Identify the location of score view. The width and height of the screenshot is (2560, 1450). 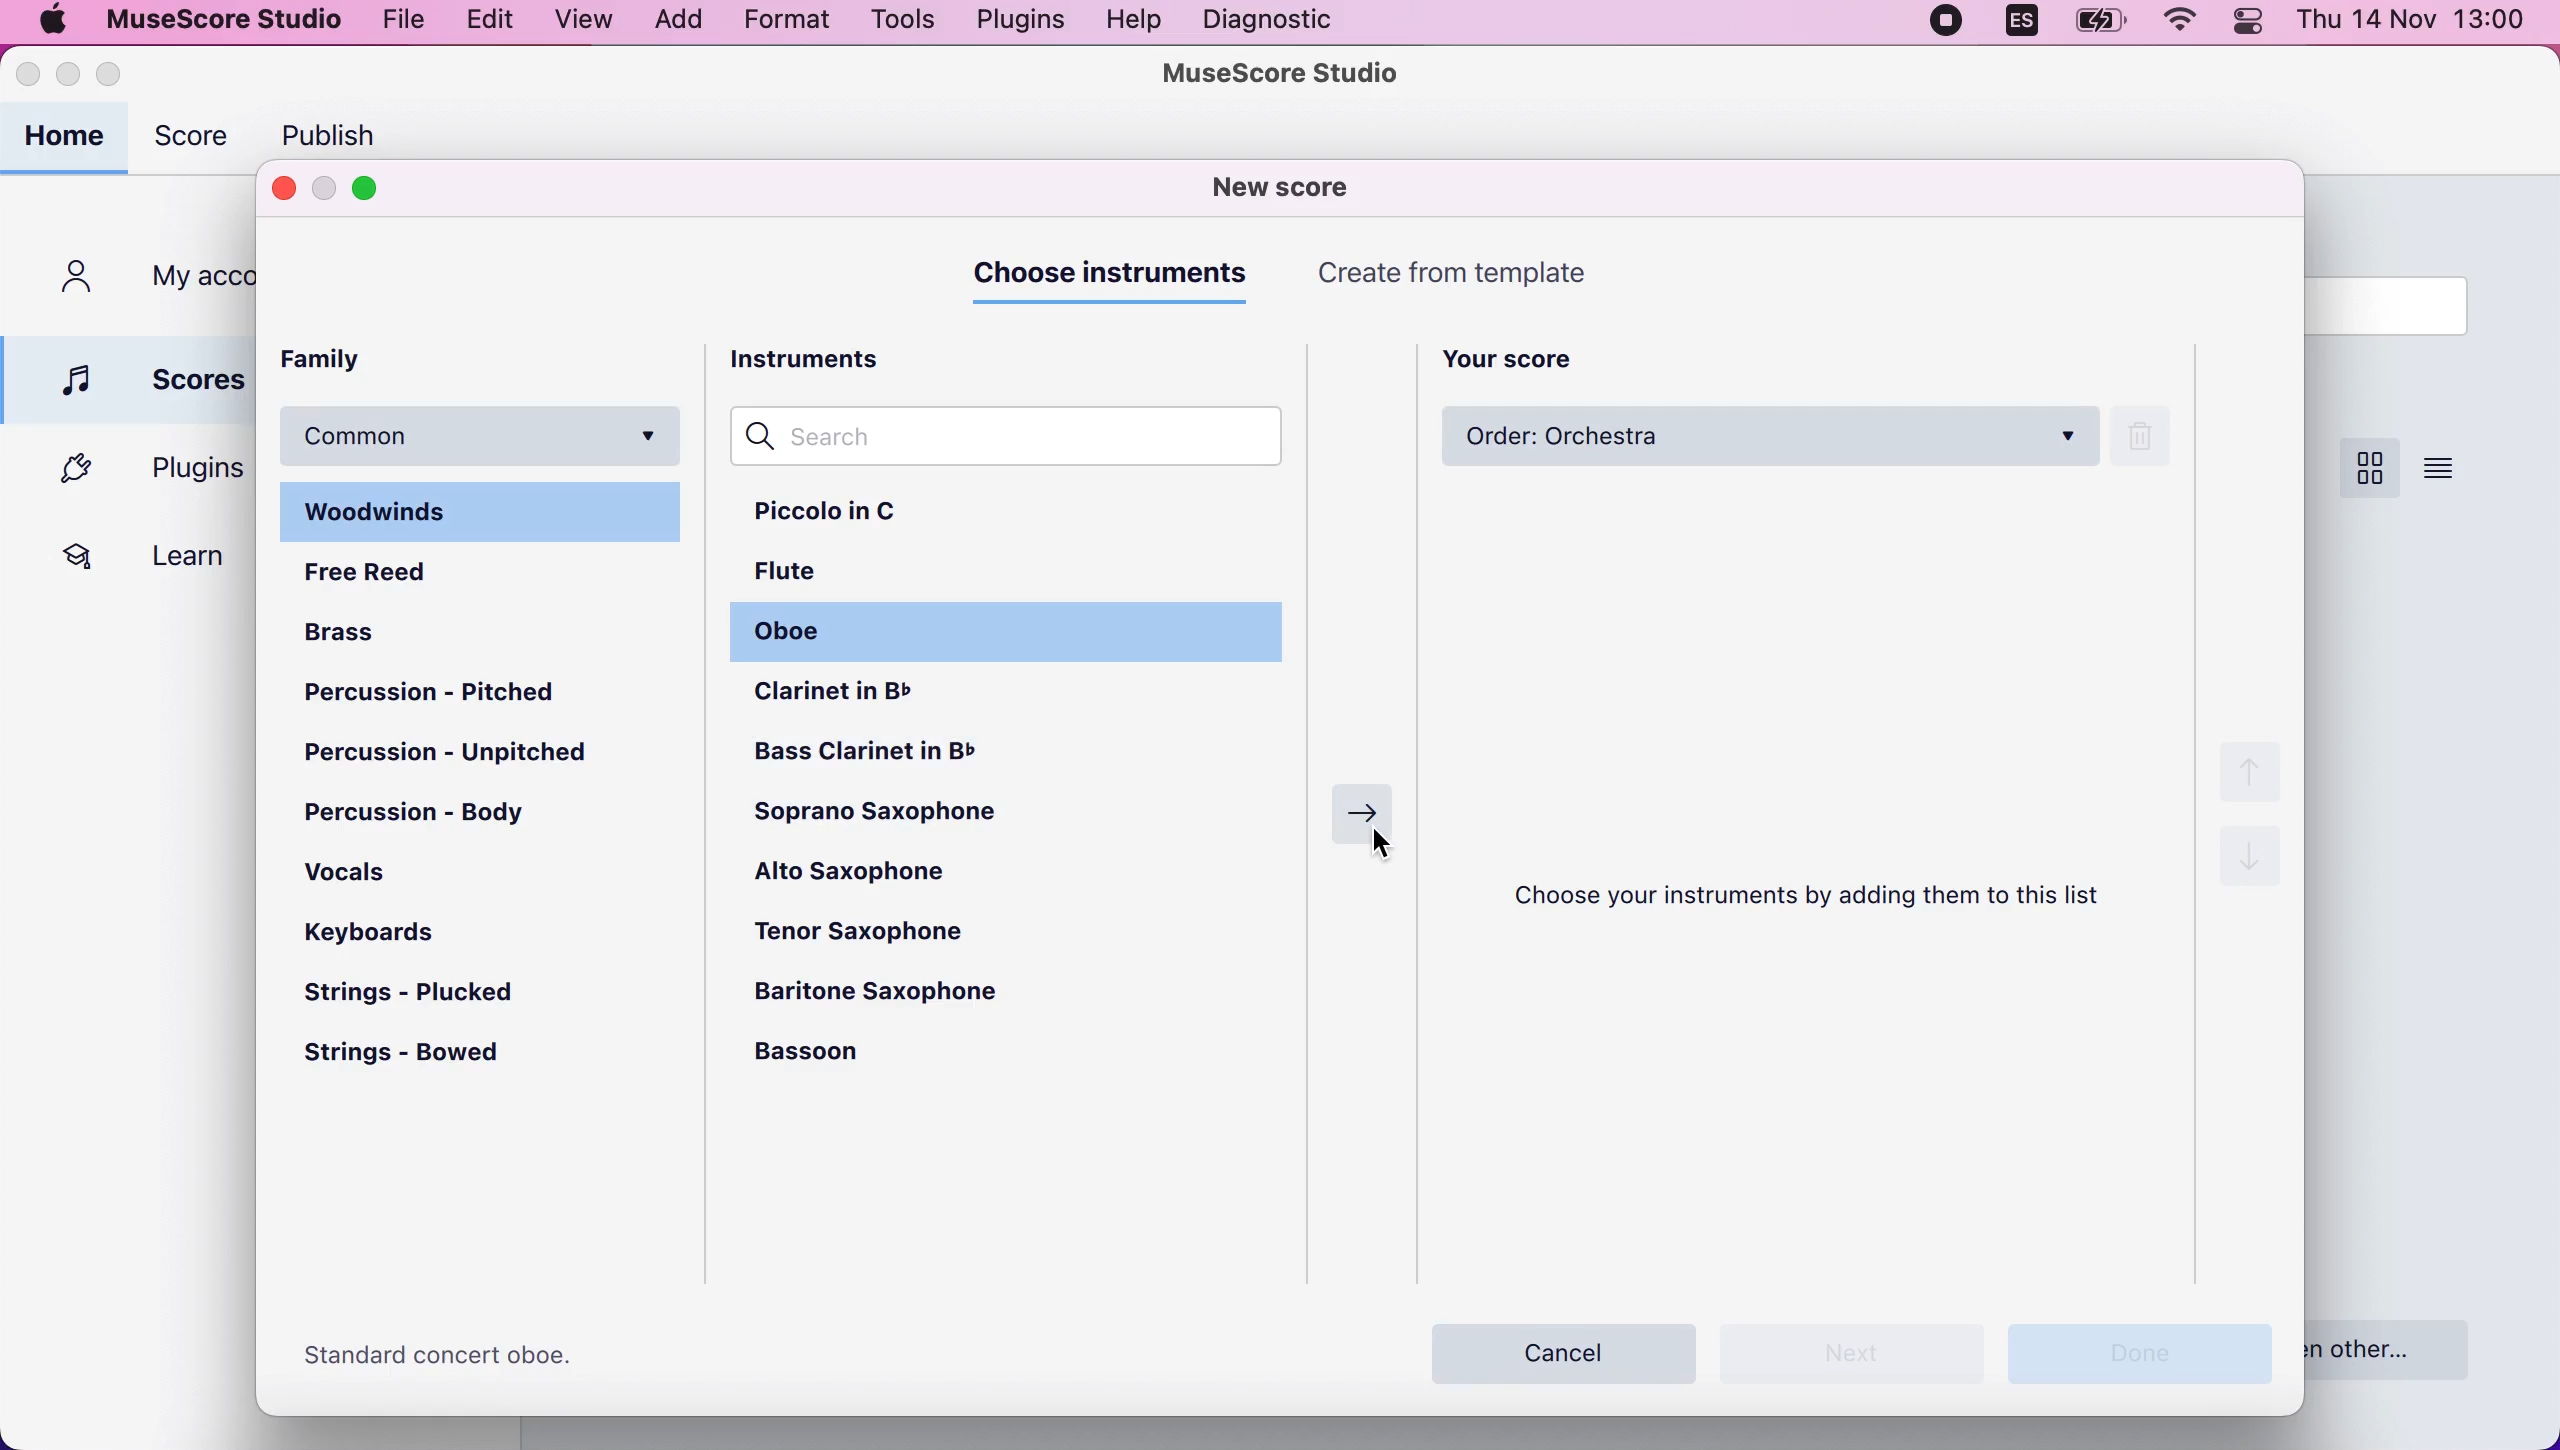
(2366, 469).